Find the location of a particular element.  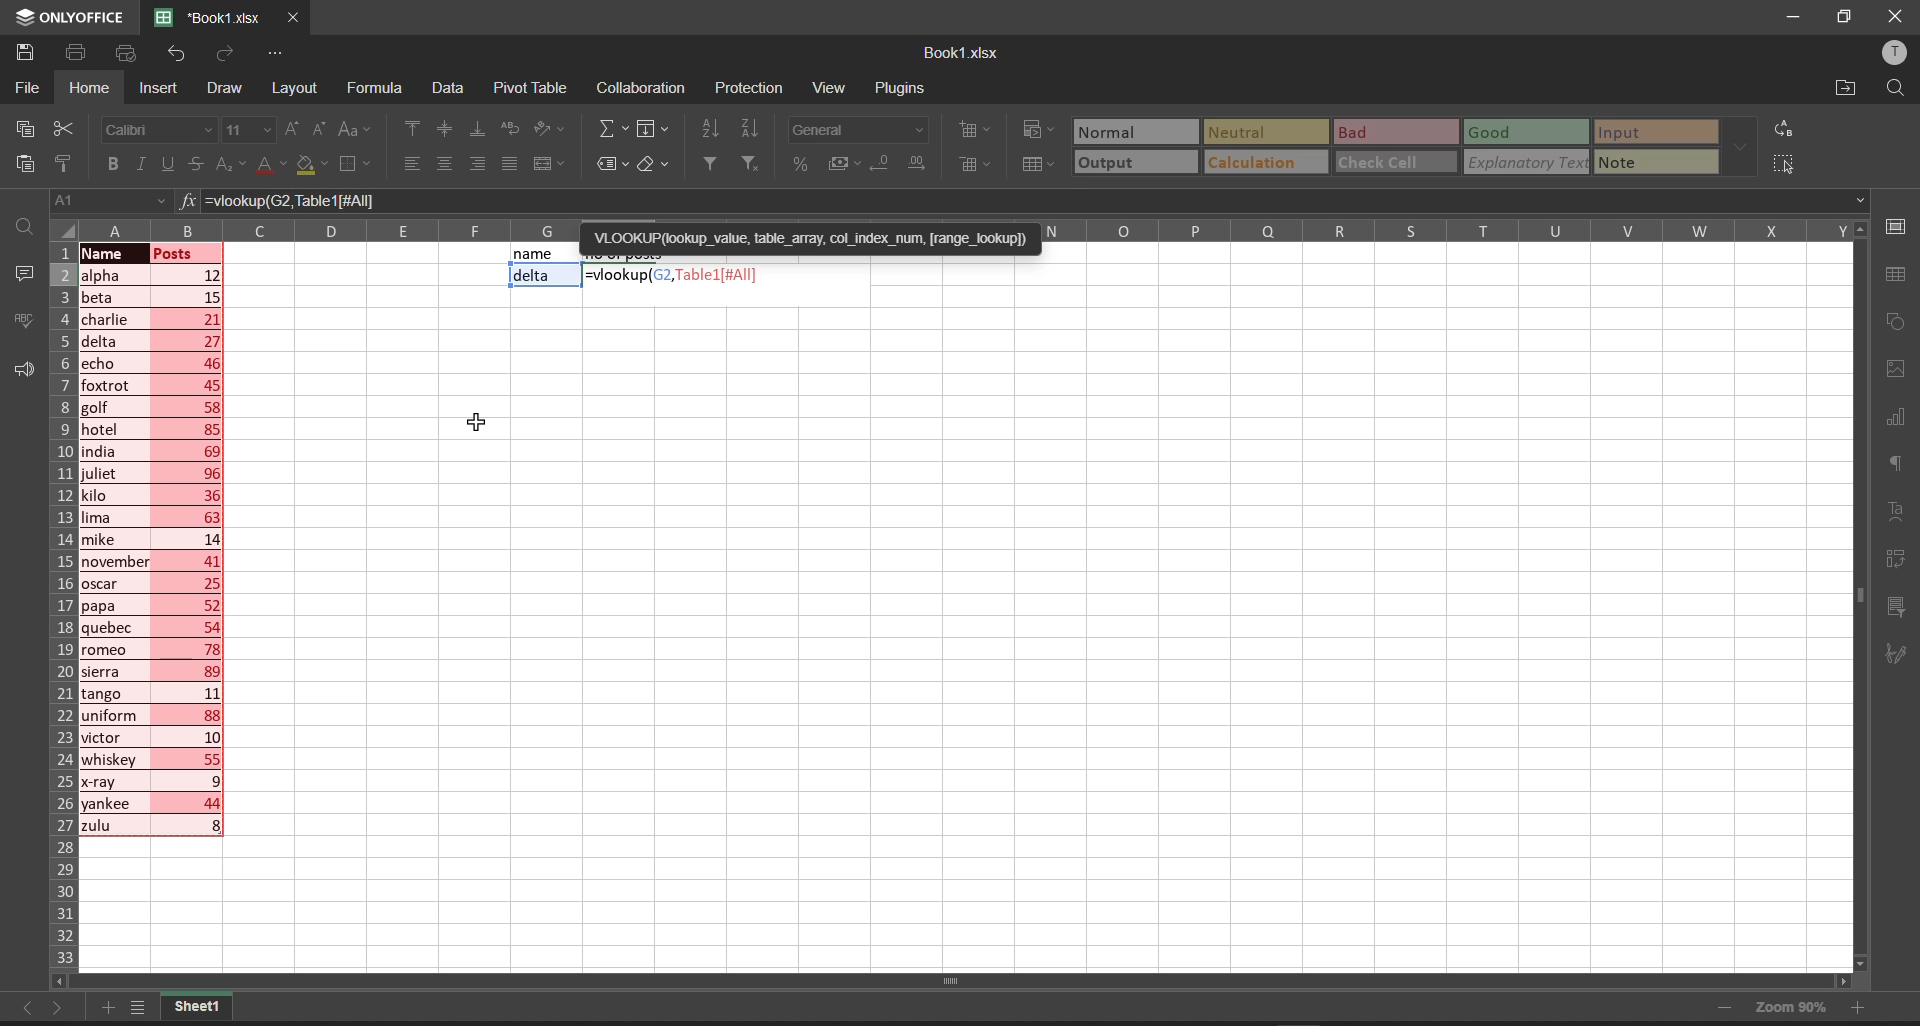

emty cell is located at coordinates (1011, 641).